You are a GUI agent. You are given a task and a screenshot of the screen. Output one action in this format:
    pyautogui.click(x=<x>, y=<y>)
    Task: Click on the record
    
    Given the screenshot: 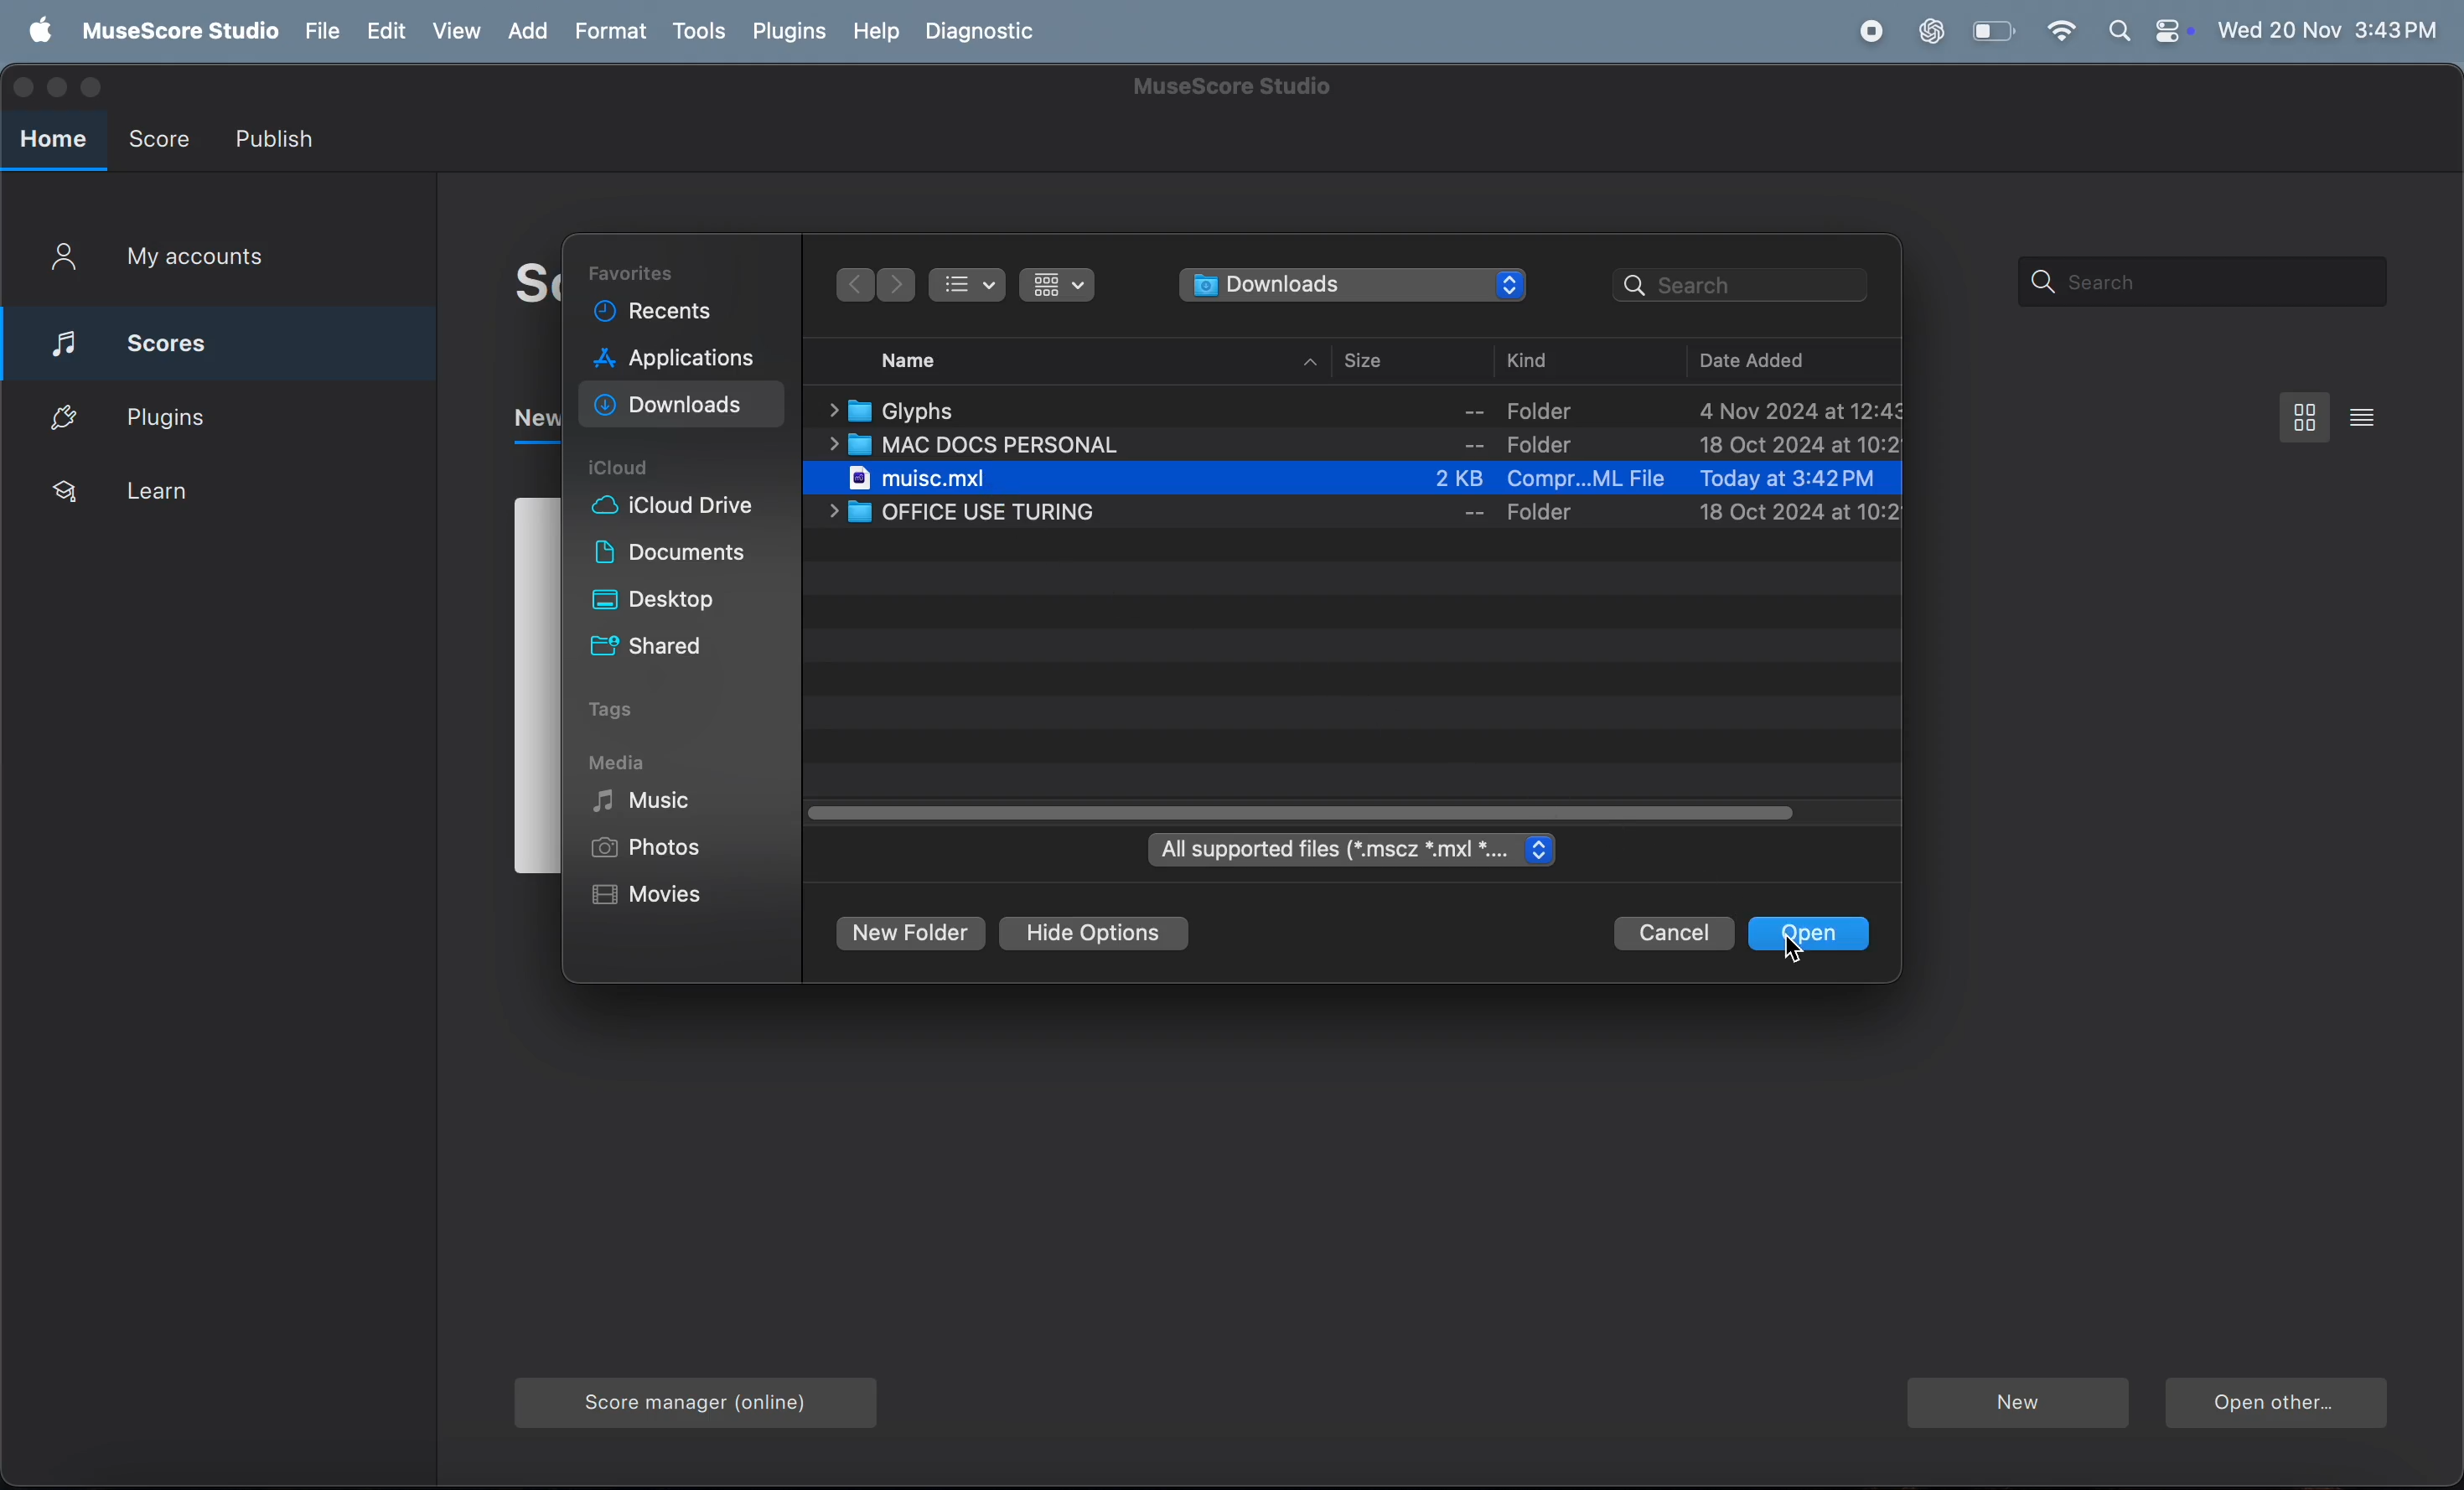 What is the action you would take?
    pyautogui.click(x=1872, y=32)
    